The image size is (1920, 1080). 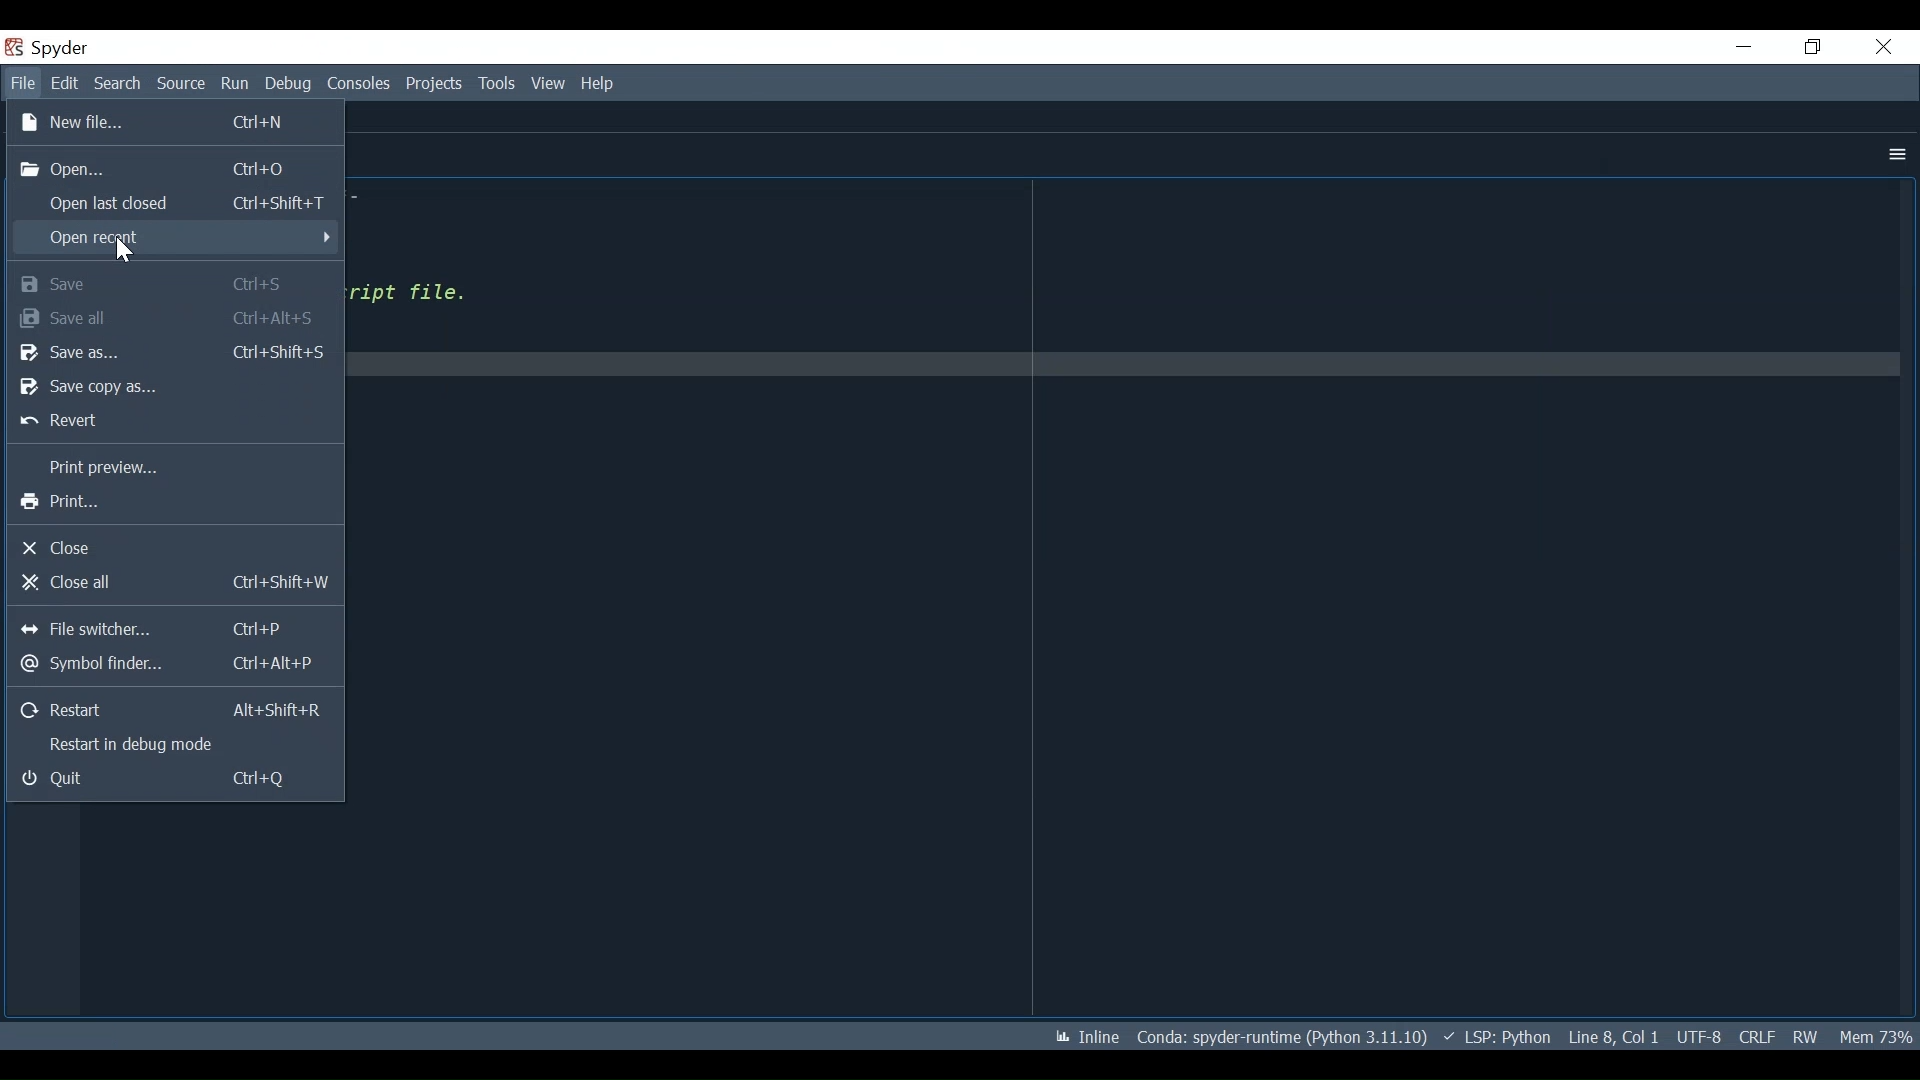 I want to click on Restore, so click(x=1816, y=46).